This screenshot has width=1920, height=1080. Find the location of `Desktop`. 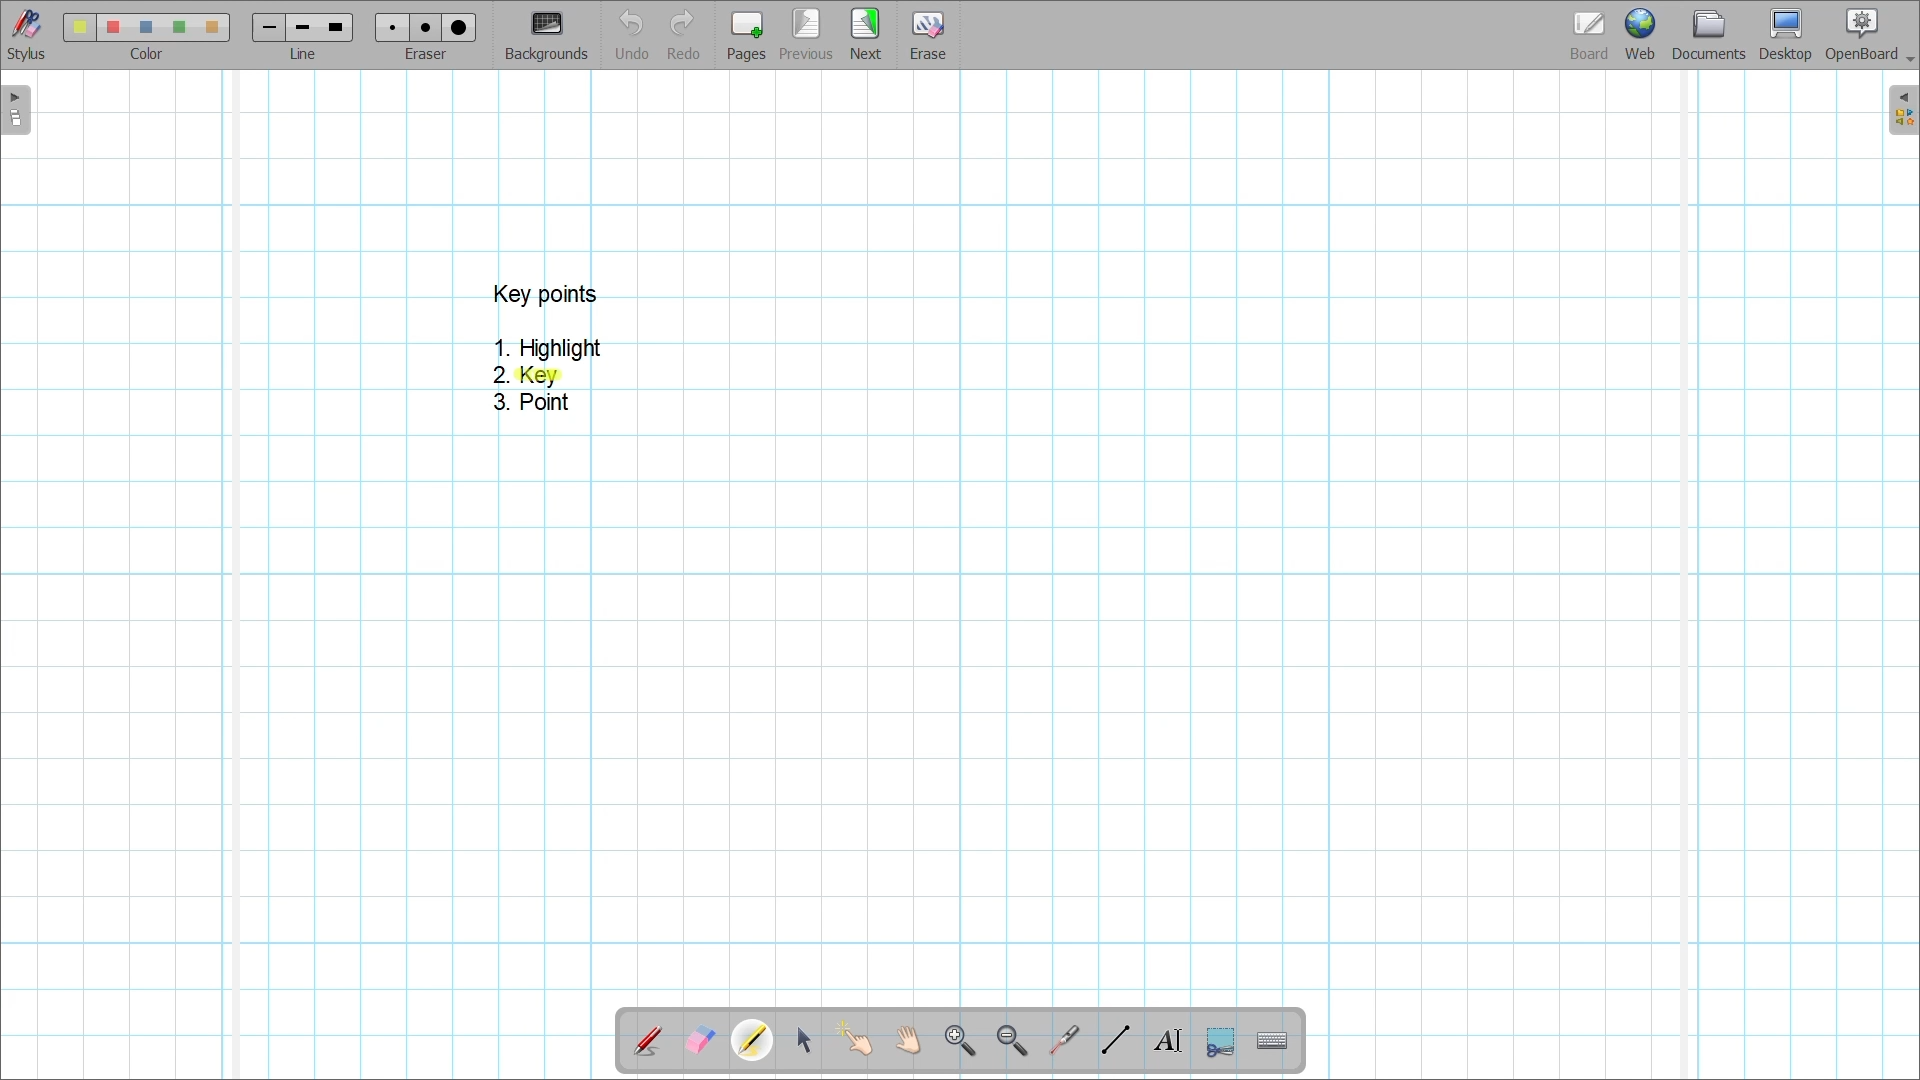

Desktop is located at coordinates (1786, 35).